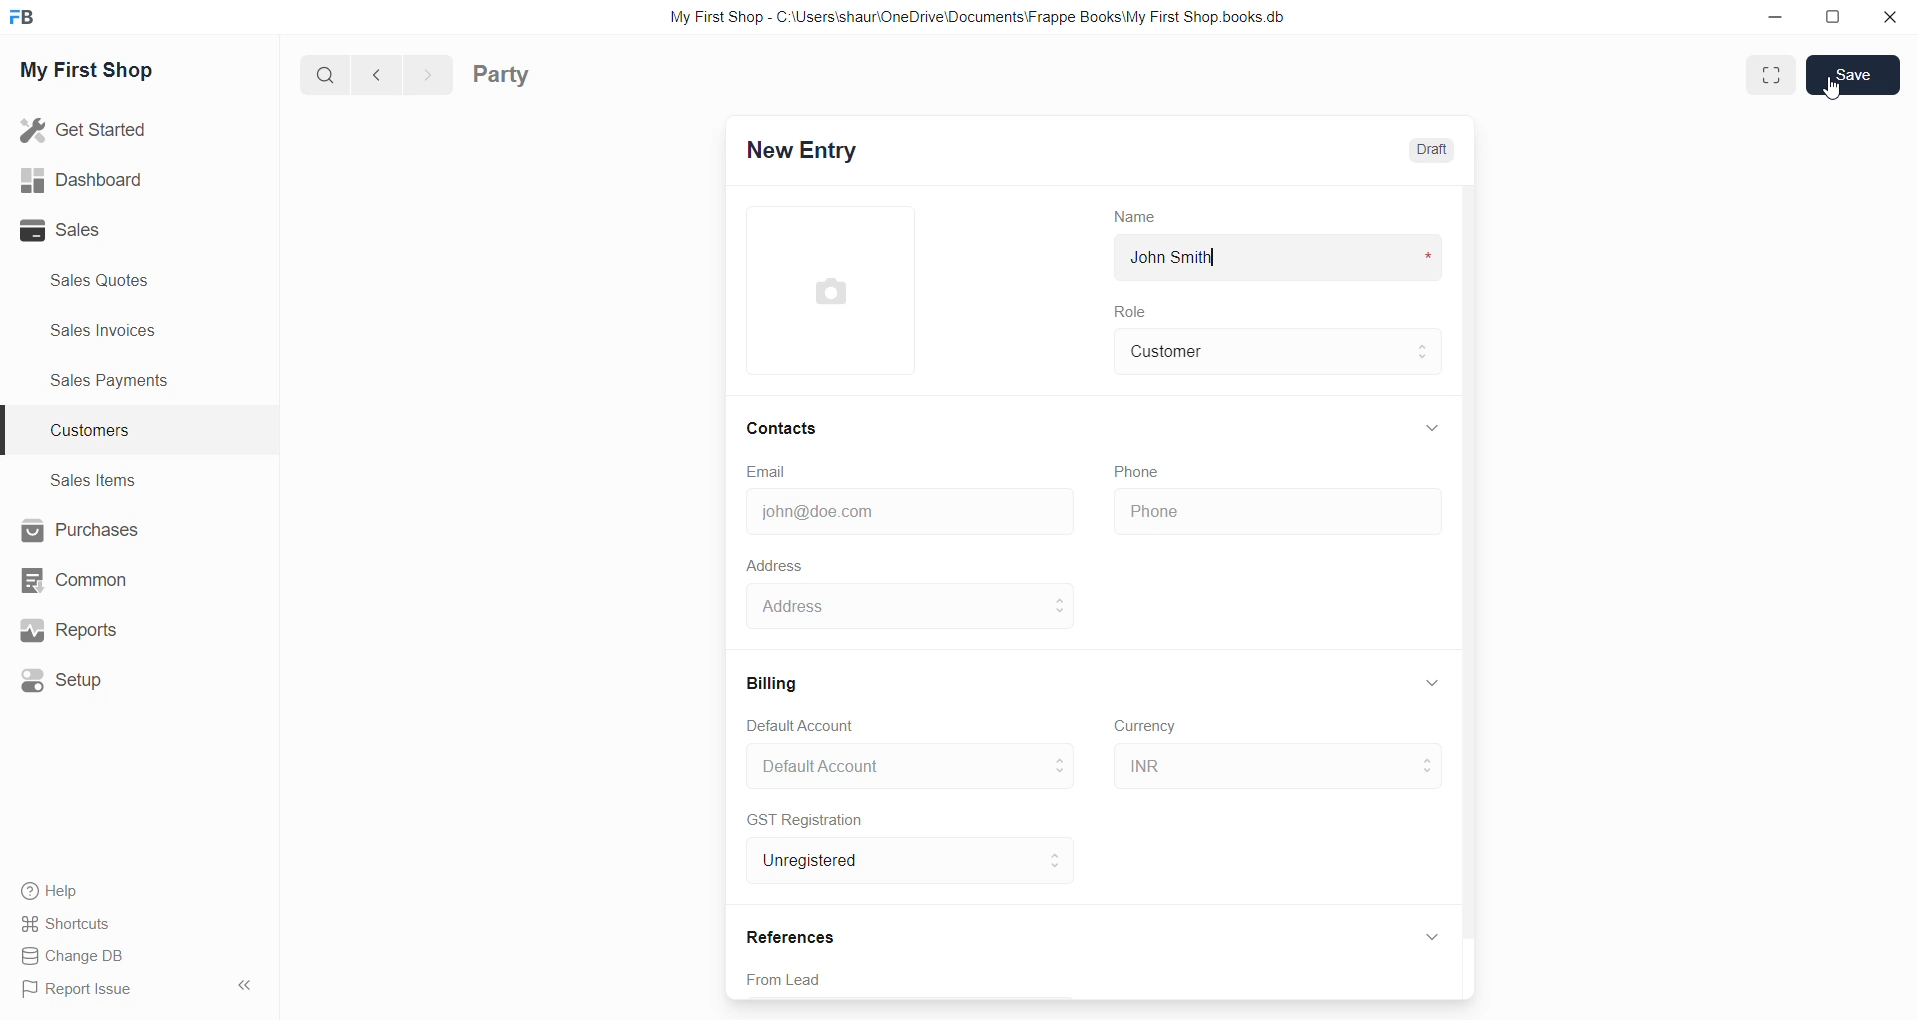 The image size is (1918, 1020). Describe the element at coordinates (238, 987) in the screenshot. I see `hide sidebar` at that location.